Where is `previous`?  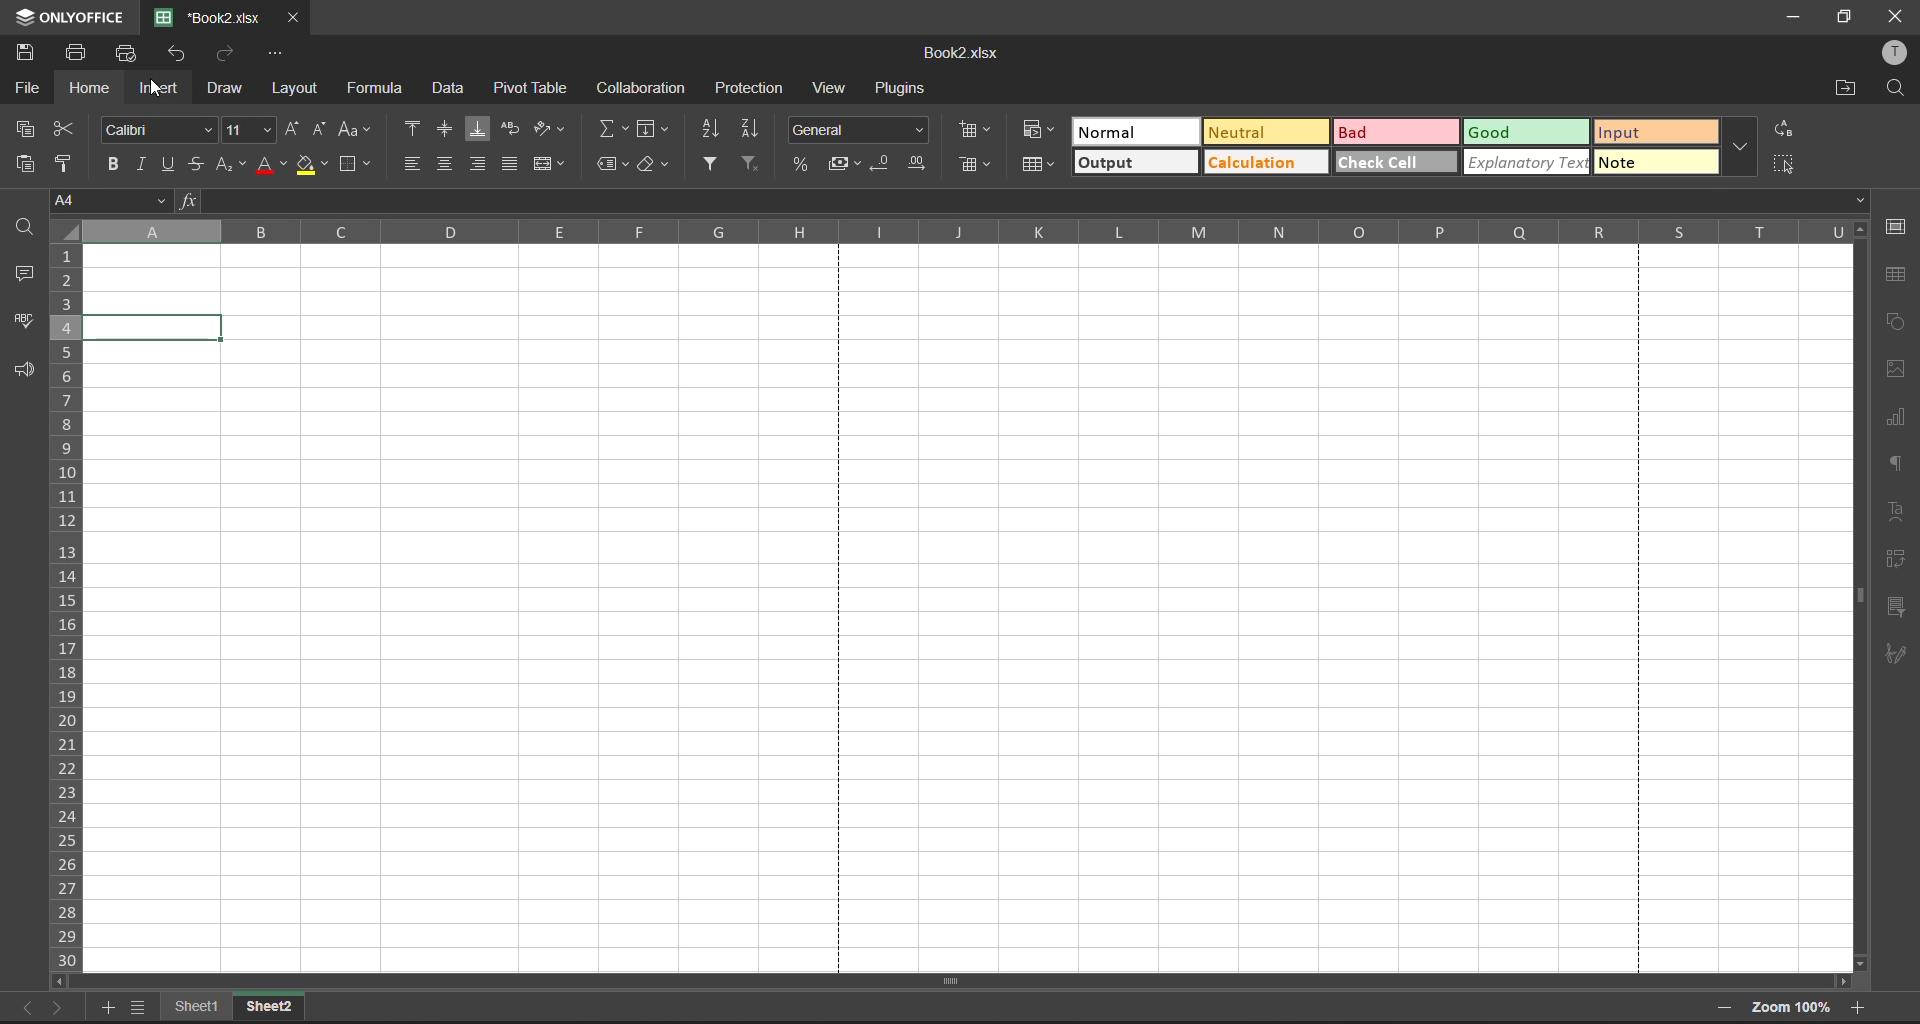
previous is located at coordinates (23, 1009).